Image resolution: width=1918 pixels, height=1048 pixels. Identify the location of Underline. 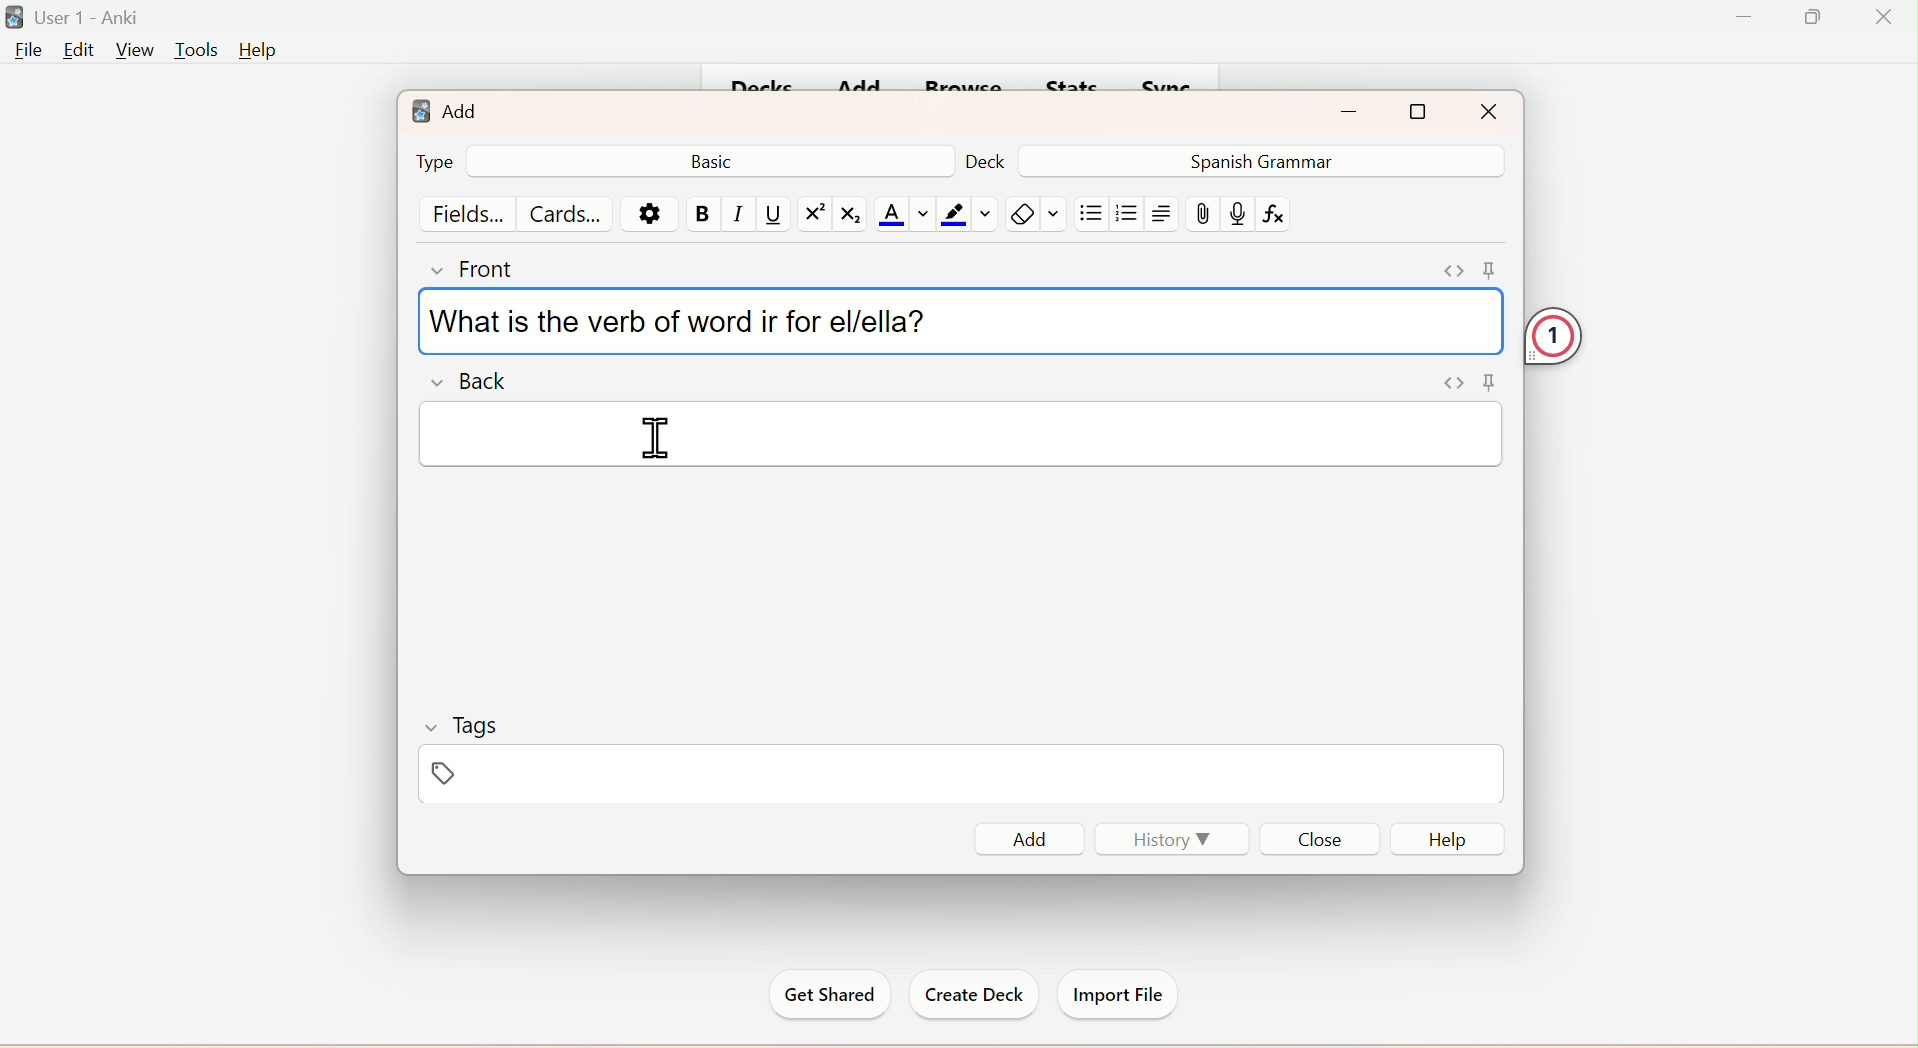
(774, 215).